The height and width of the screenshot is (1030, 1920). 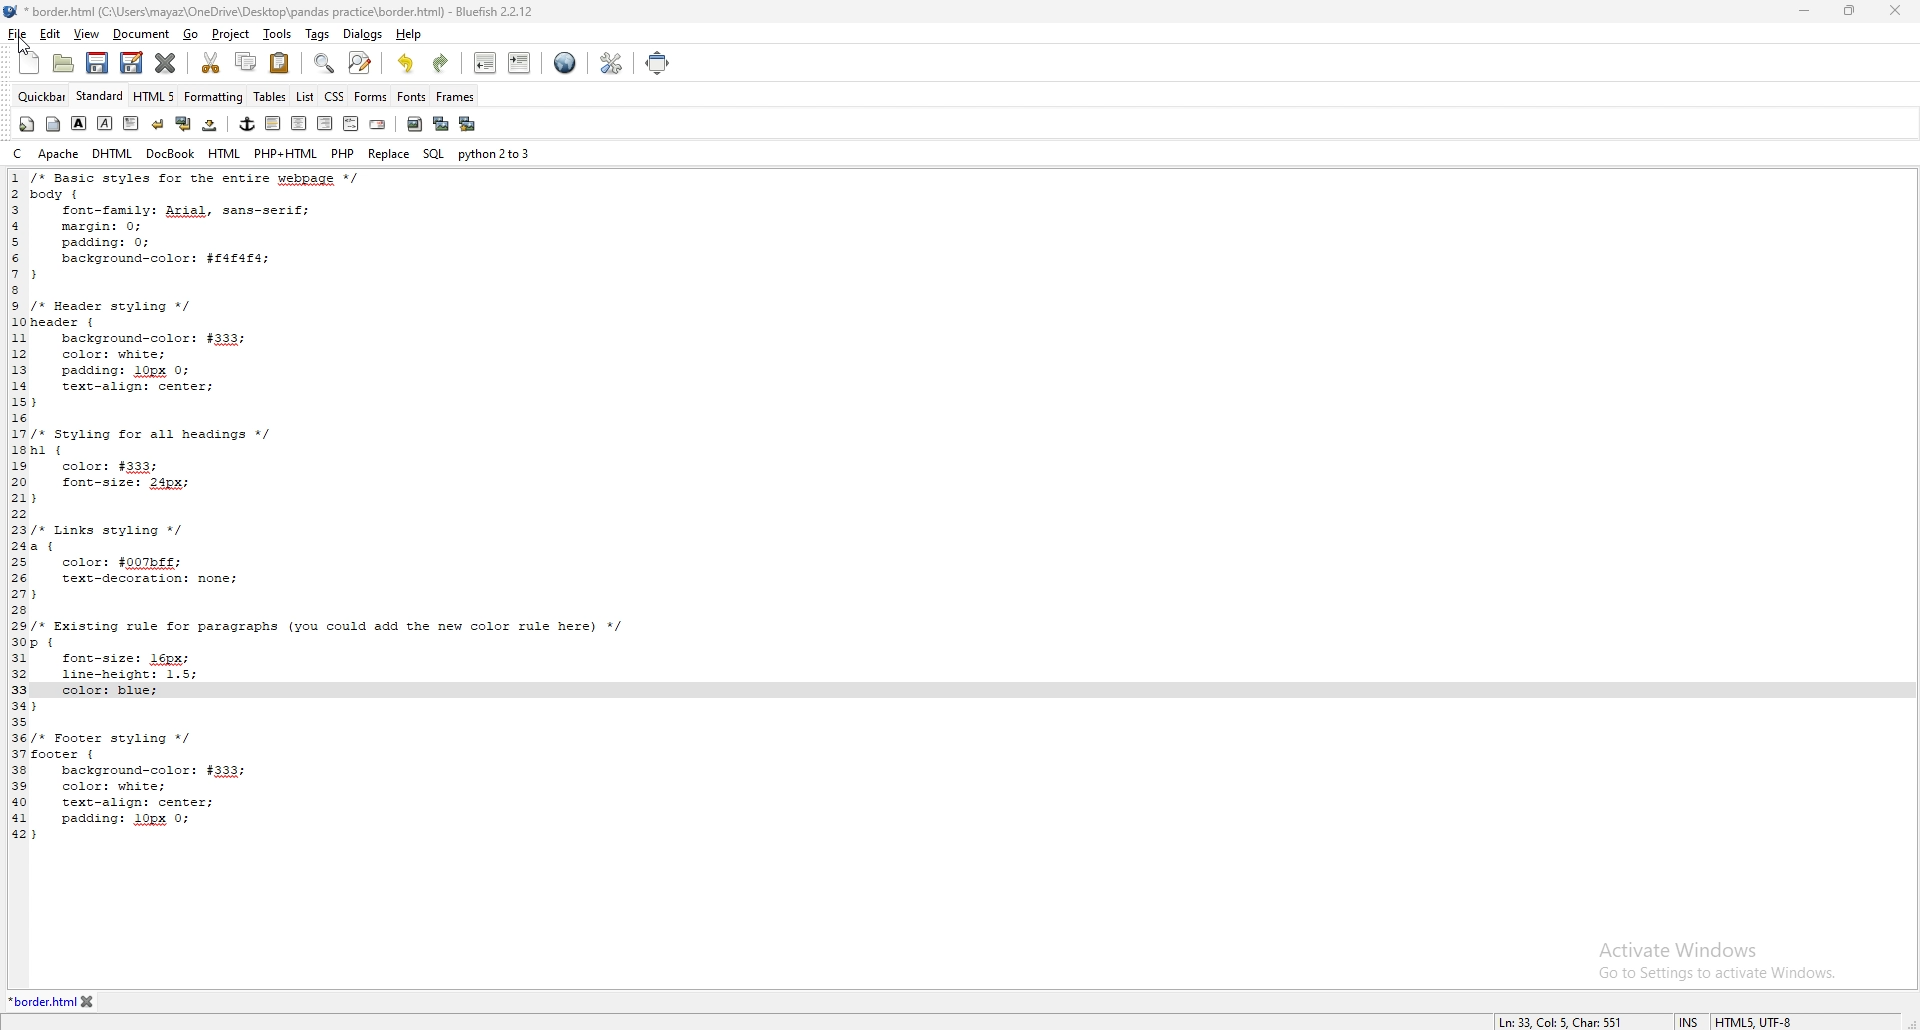 I want to click on quickbar, so click(x=37, y=94).